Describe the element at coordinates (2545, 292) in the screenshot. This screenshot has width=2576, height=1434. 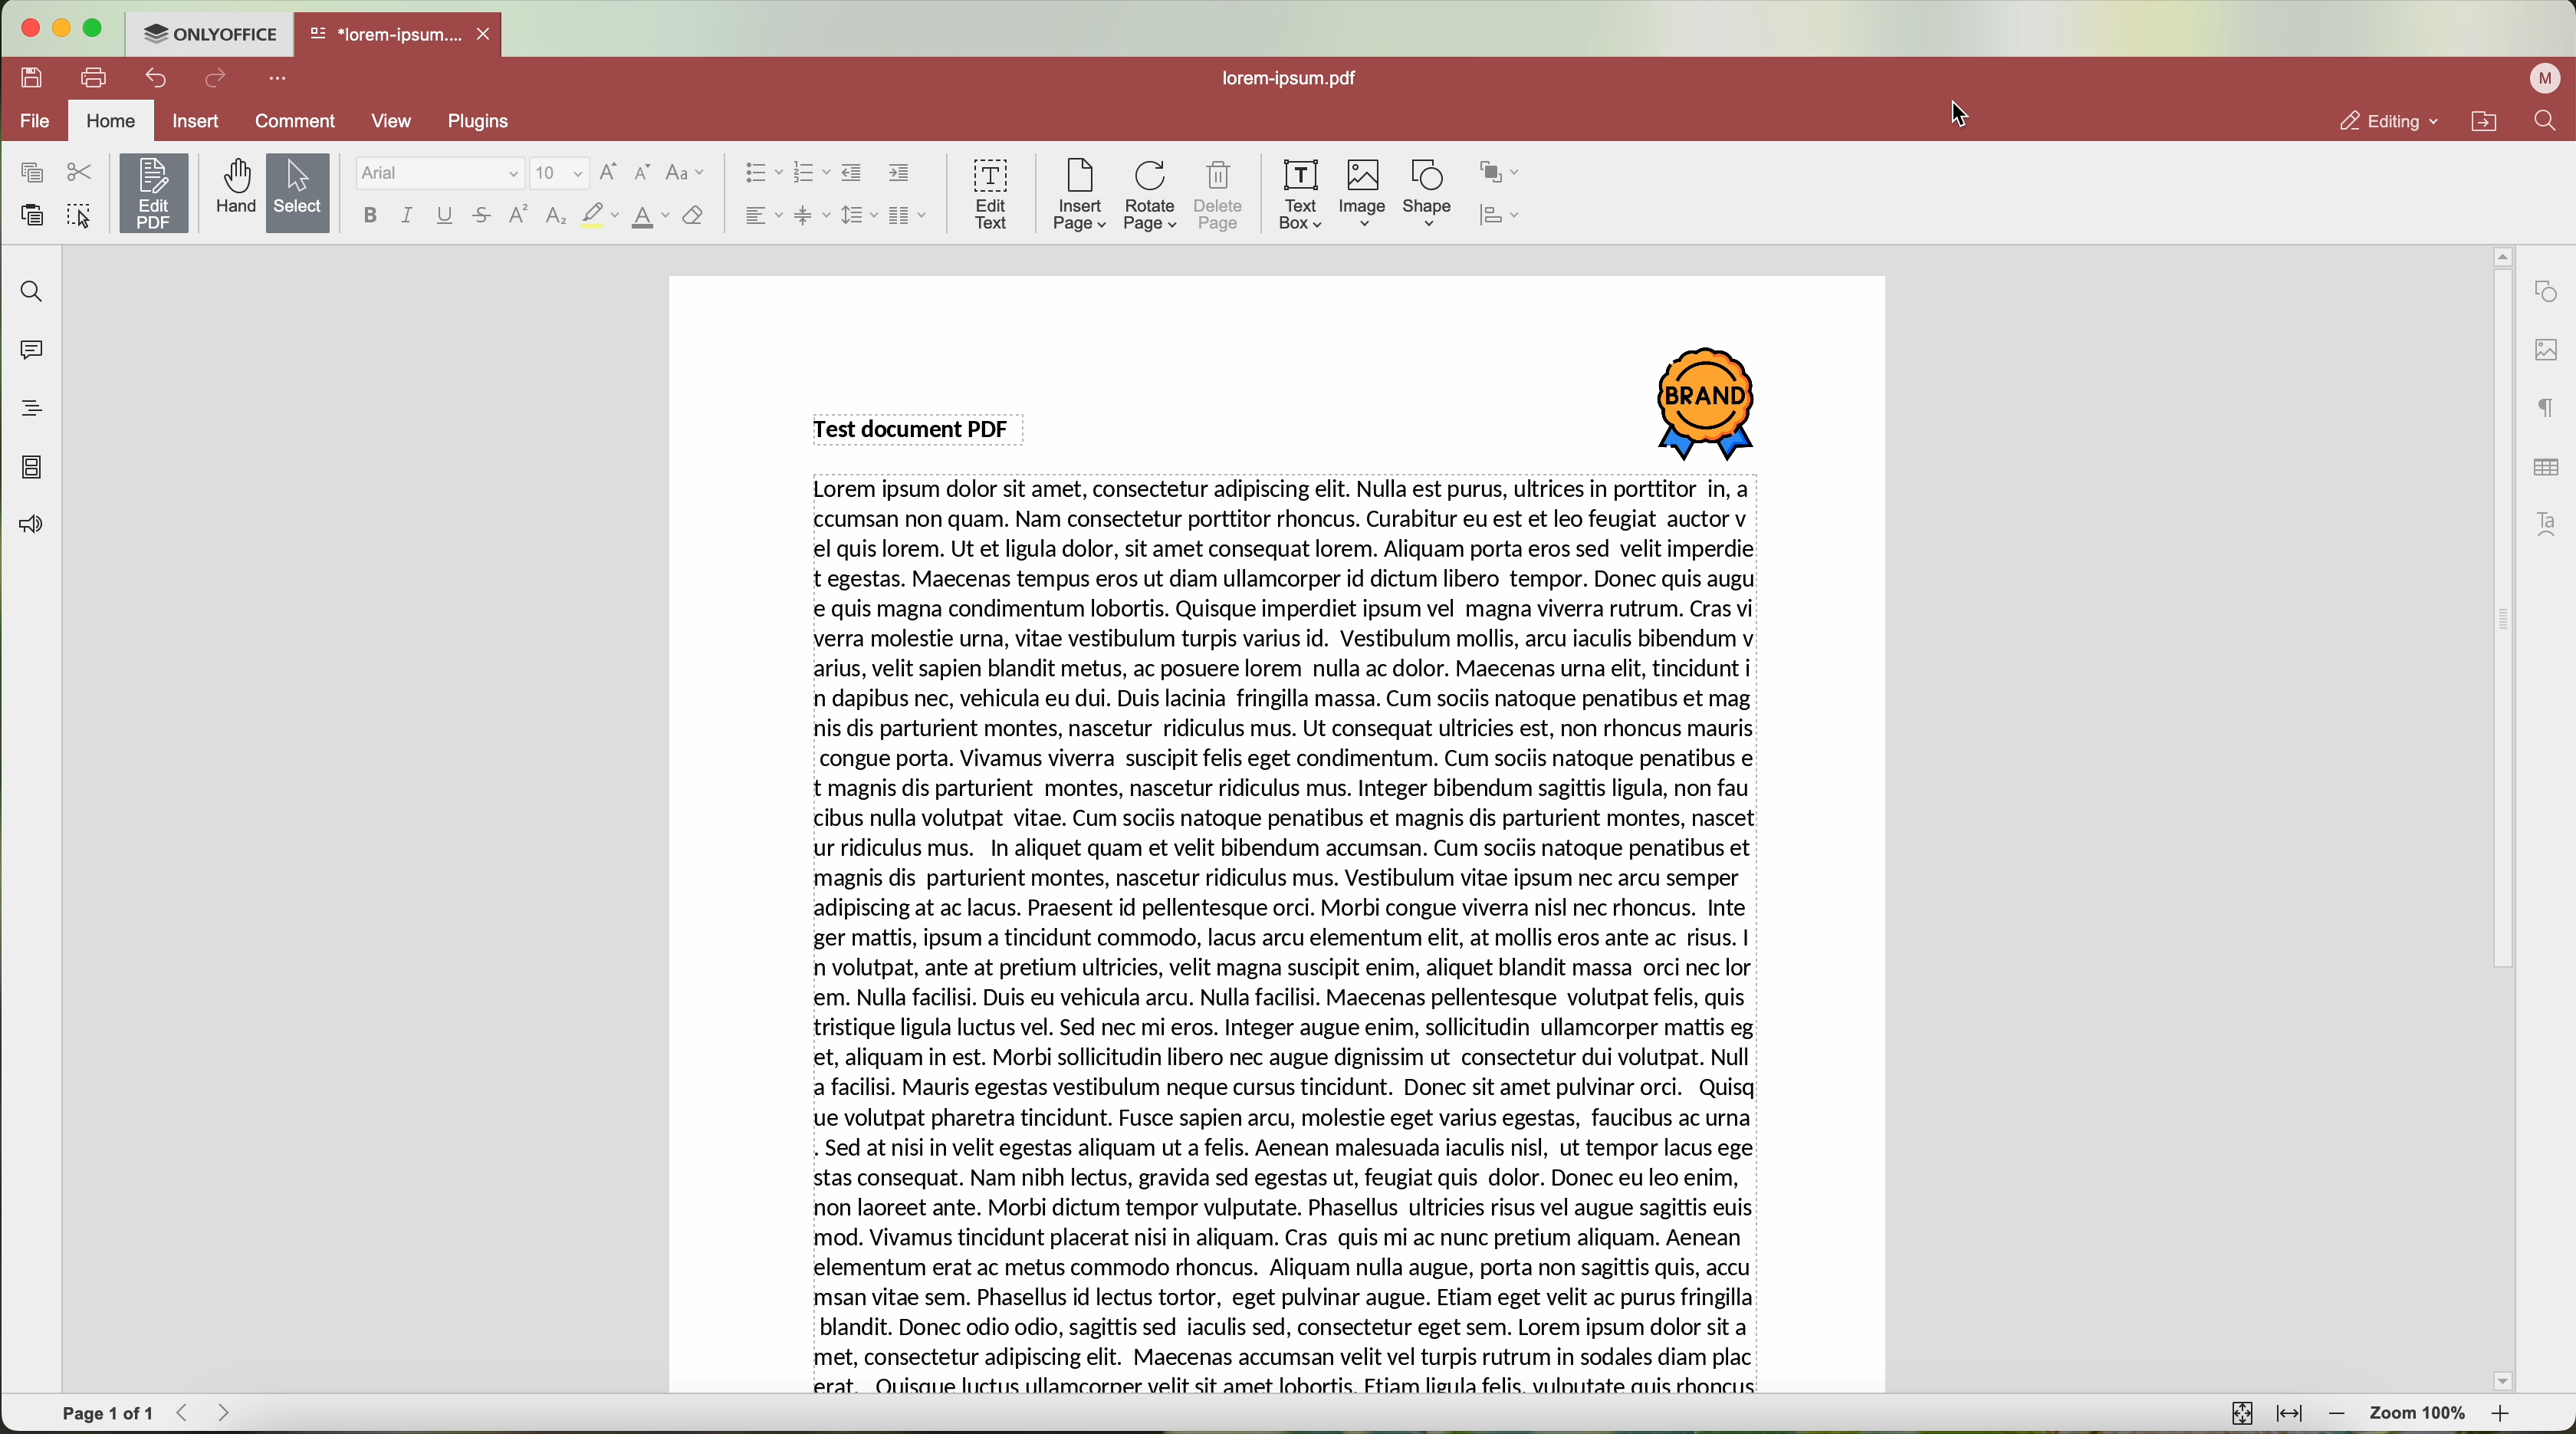
I see `shape settings` at that location.